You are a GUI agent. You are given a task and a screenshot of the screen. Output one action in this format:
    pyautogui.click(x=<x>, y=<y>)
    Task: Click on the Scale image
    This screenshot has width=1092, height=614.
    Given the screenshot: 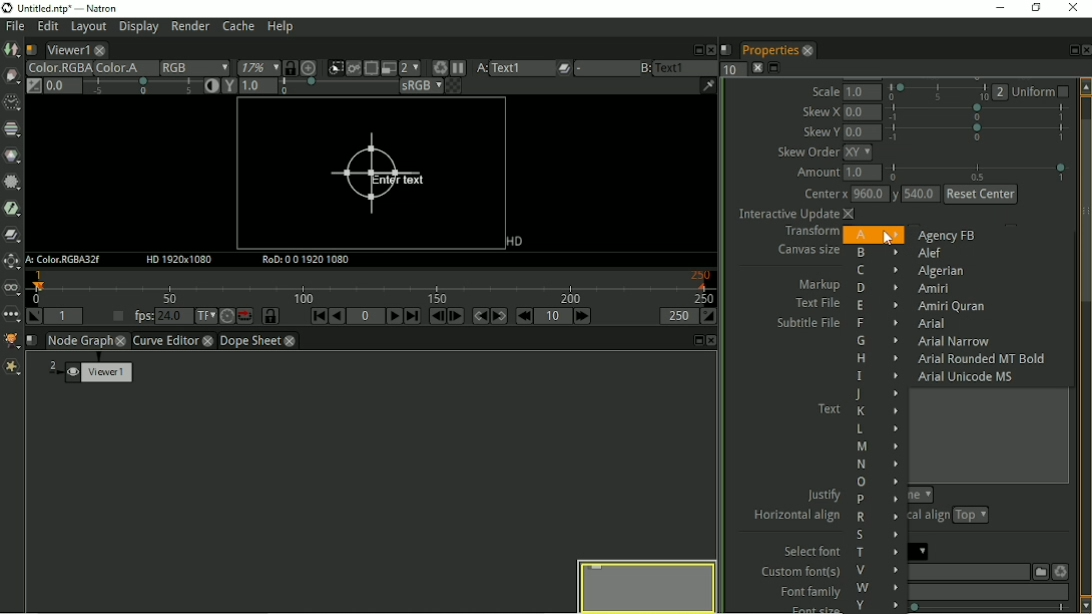 What is the action you would take?
    pyautogui.click(x=312, y=68)
    